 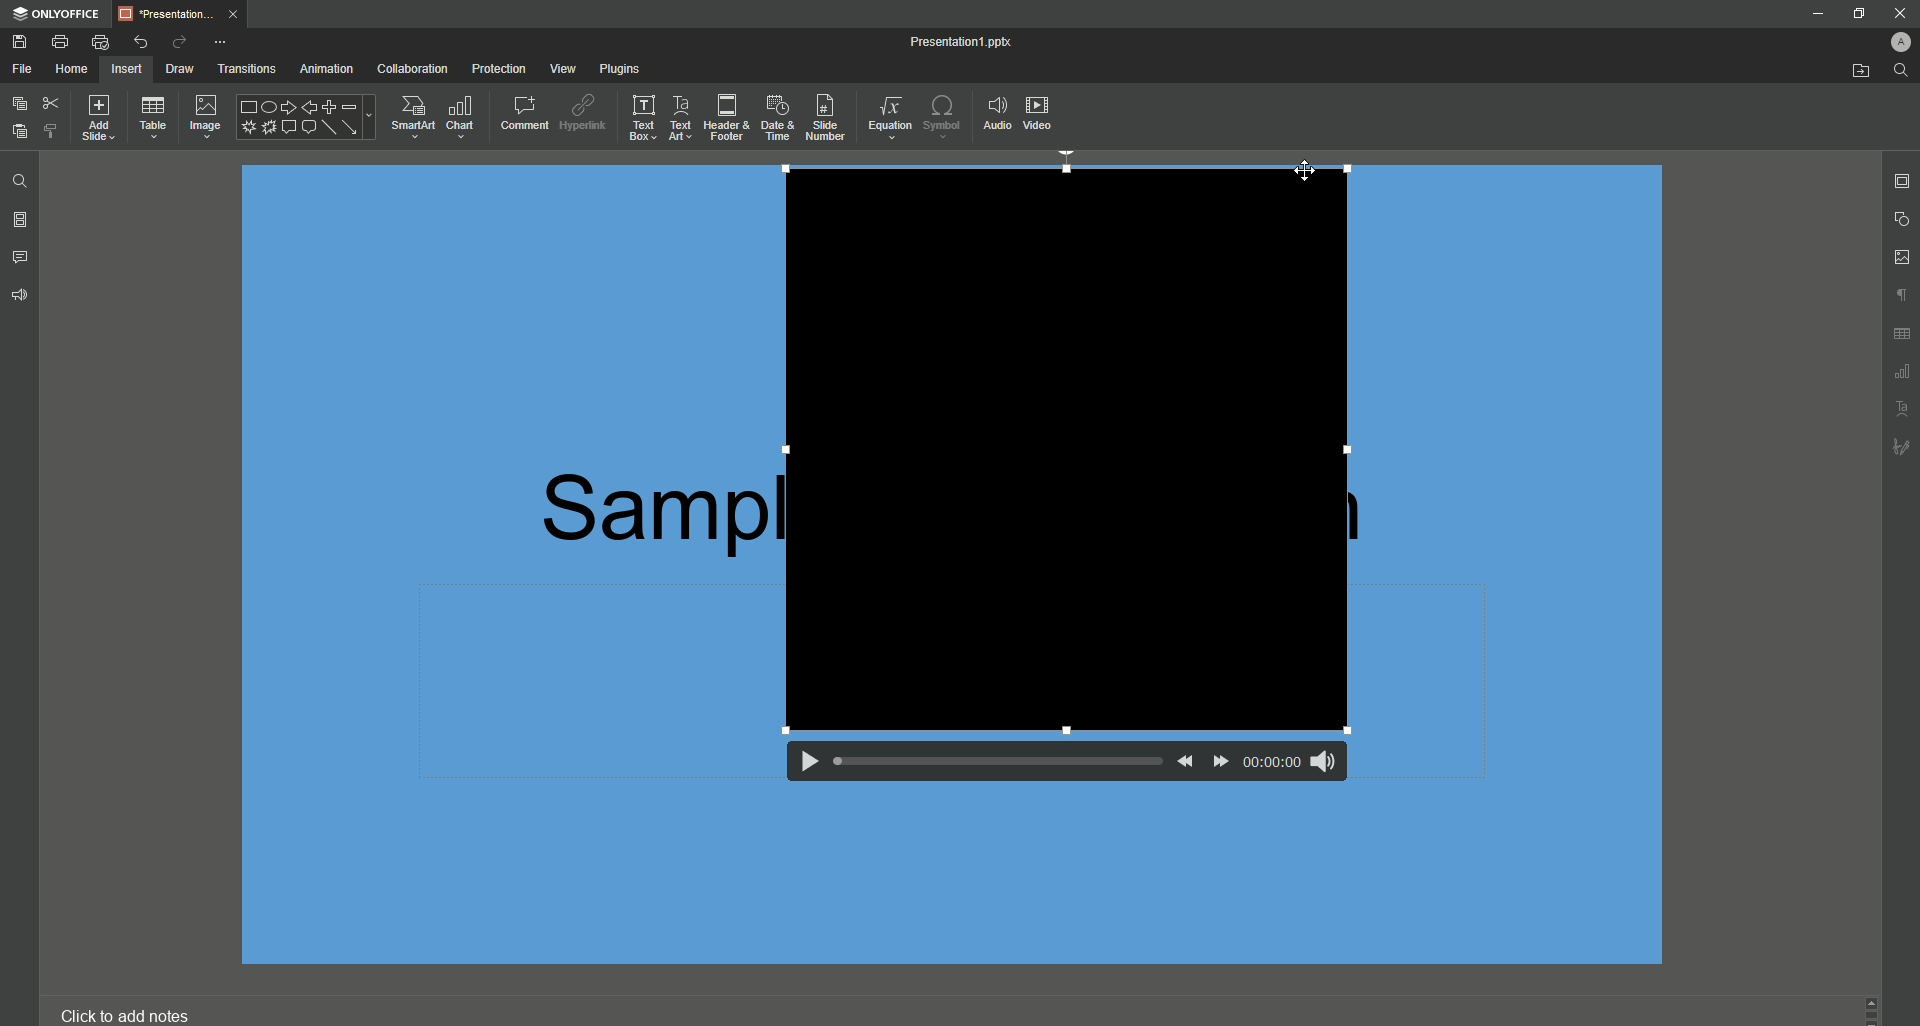 What do you see at coordinates (58, 11) in the screenshot?
I see `ONLYOFFICE` at bounding box center [58, 11].